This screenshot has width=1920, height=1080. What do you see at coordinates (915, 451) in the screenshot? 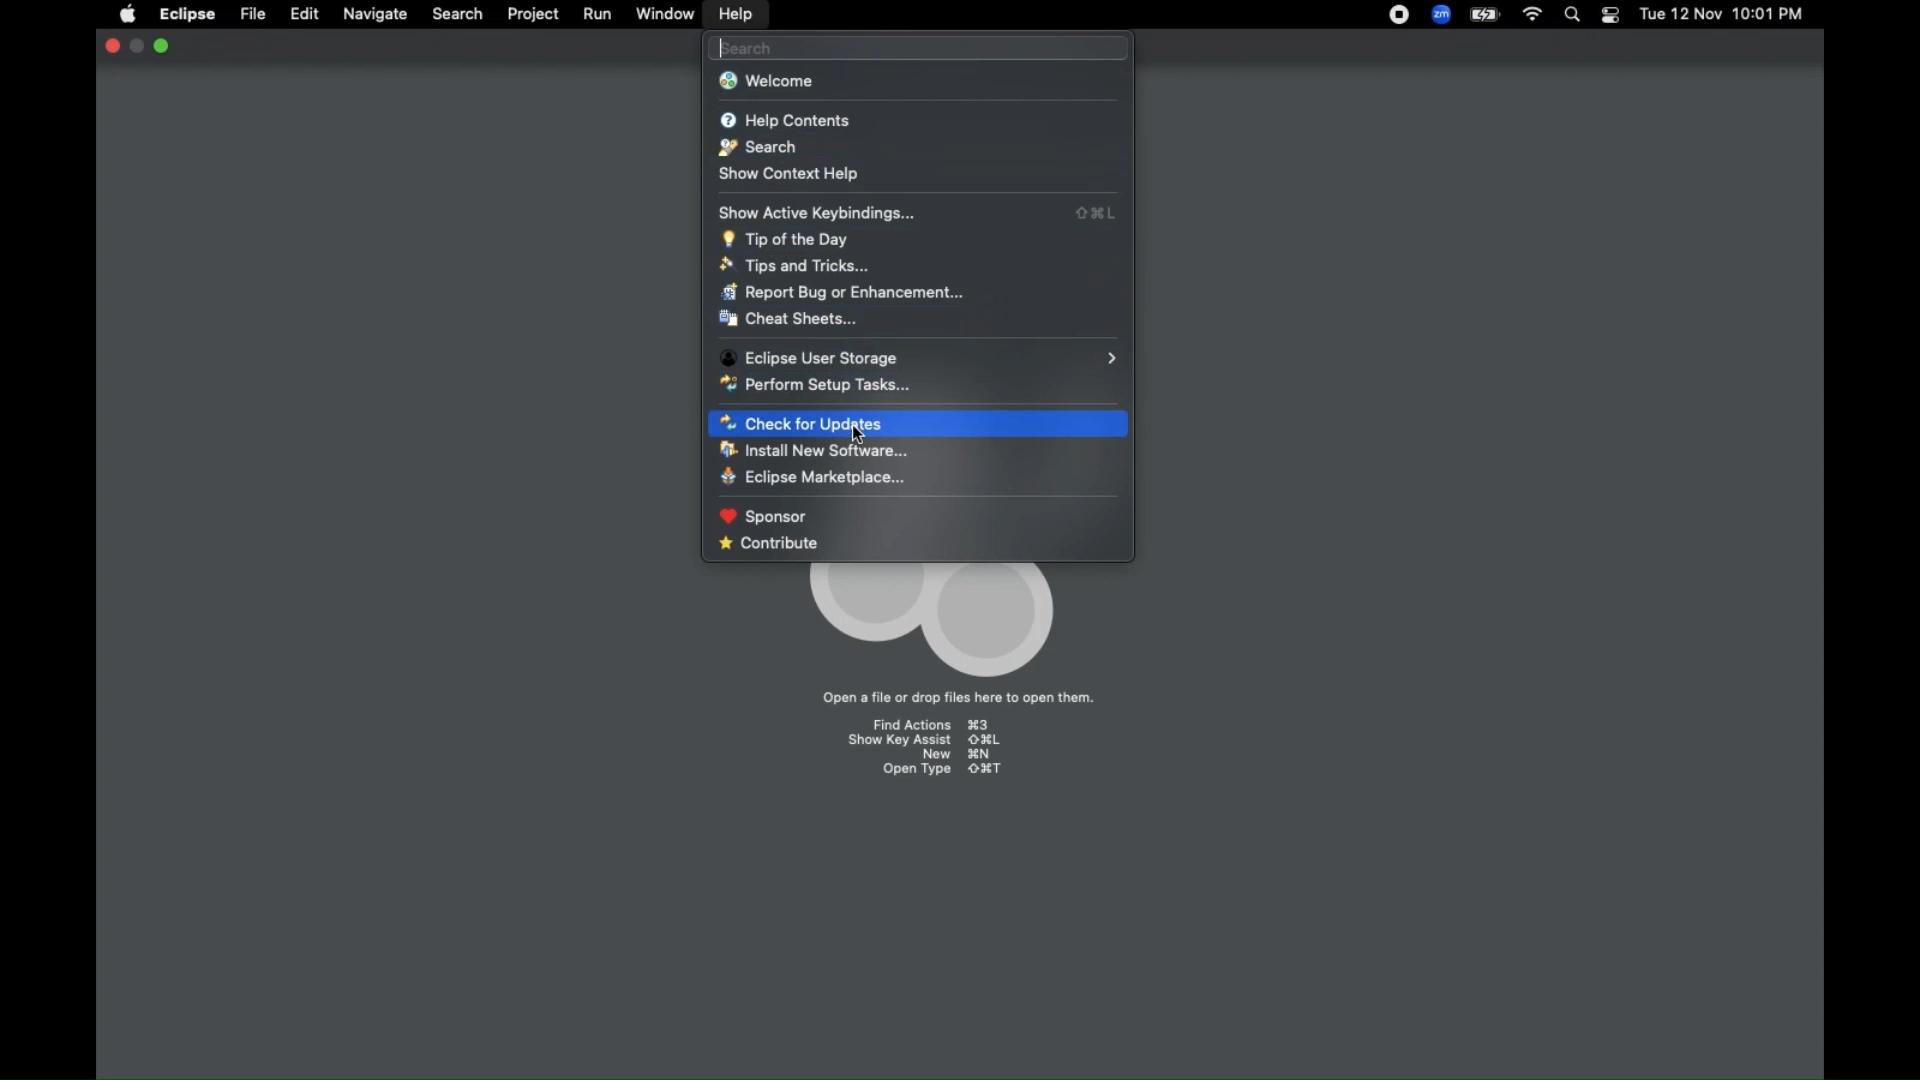
I see `Install New Software` at bounding box center [915, 451].